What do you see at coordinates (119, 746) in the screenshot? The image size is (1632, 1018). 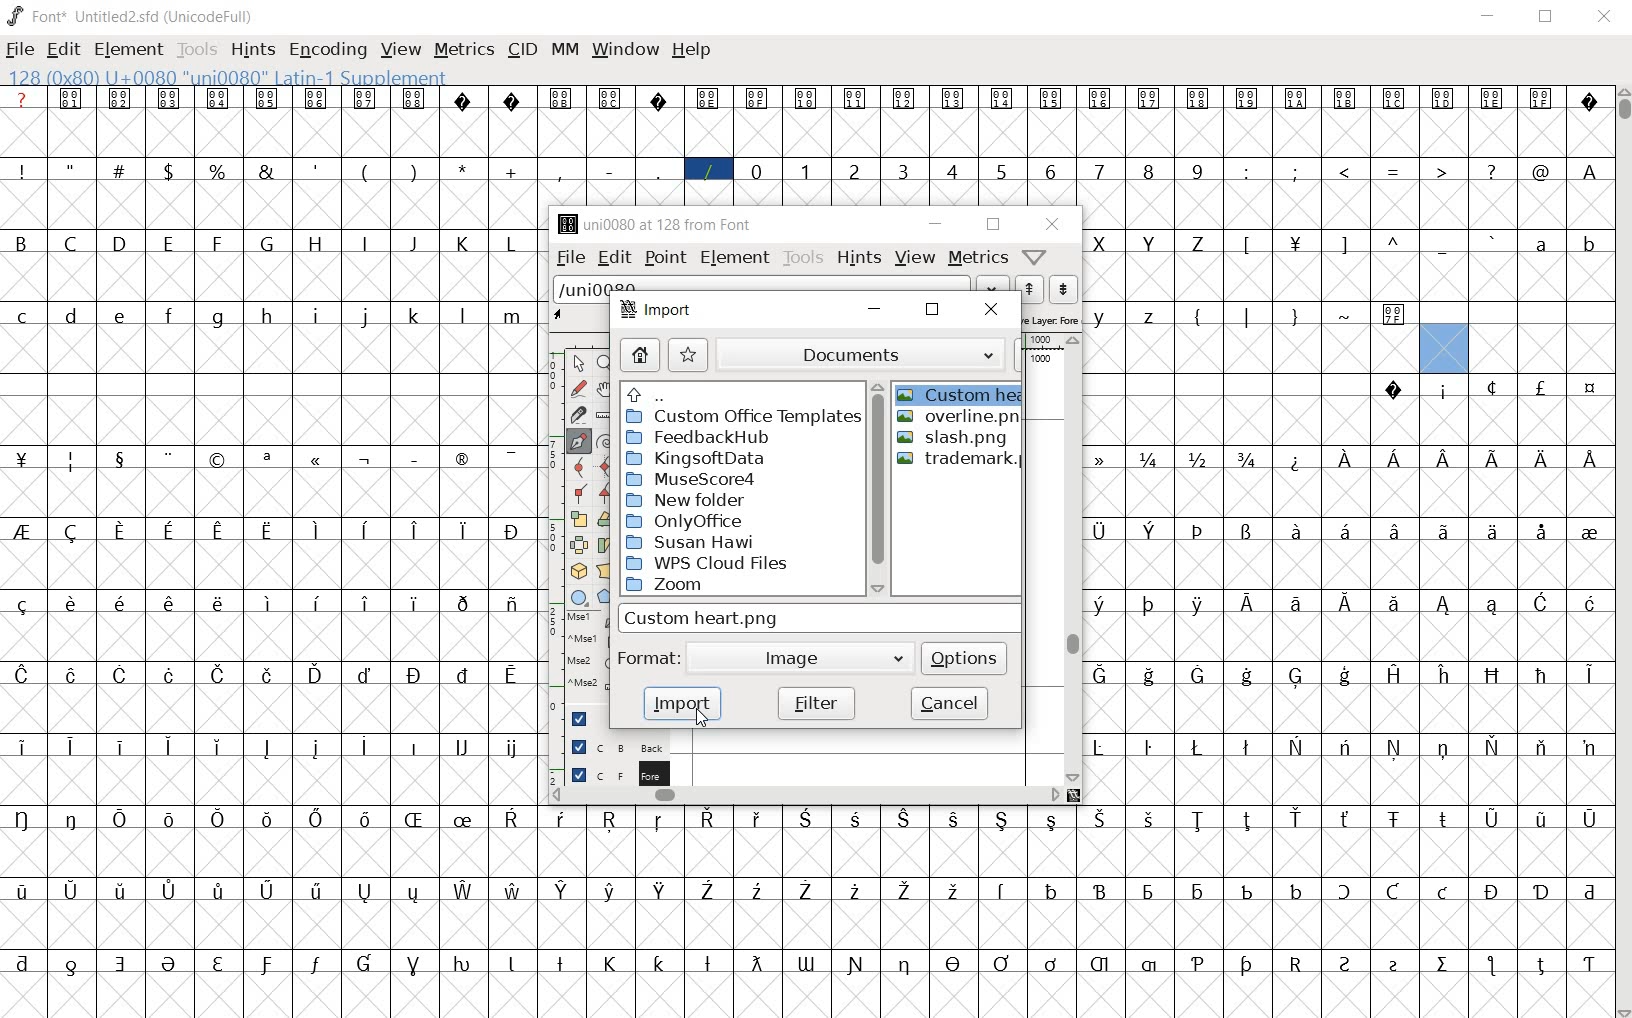 I see `glyph` at bounding box center [119, 746].